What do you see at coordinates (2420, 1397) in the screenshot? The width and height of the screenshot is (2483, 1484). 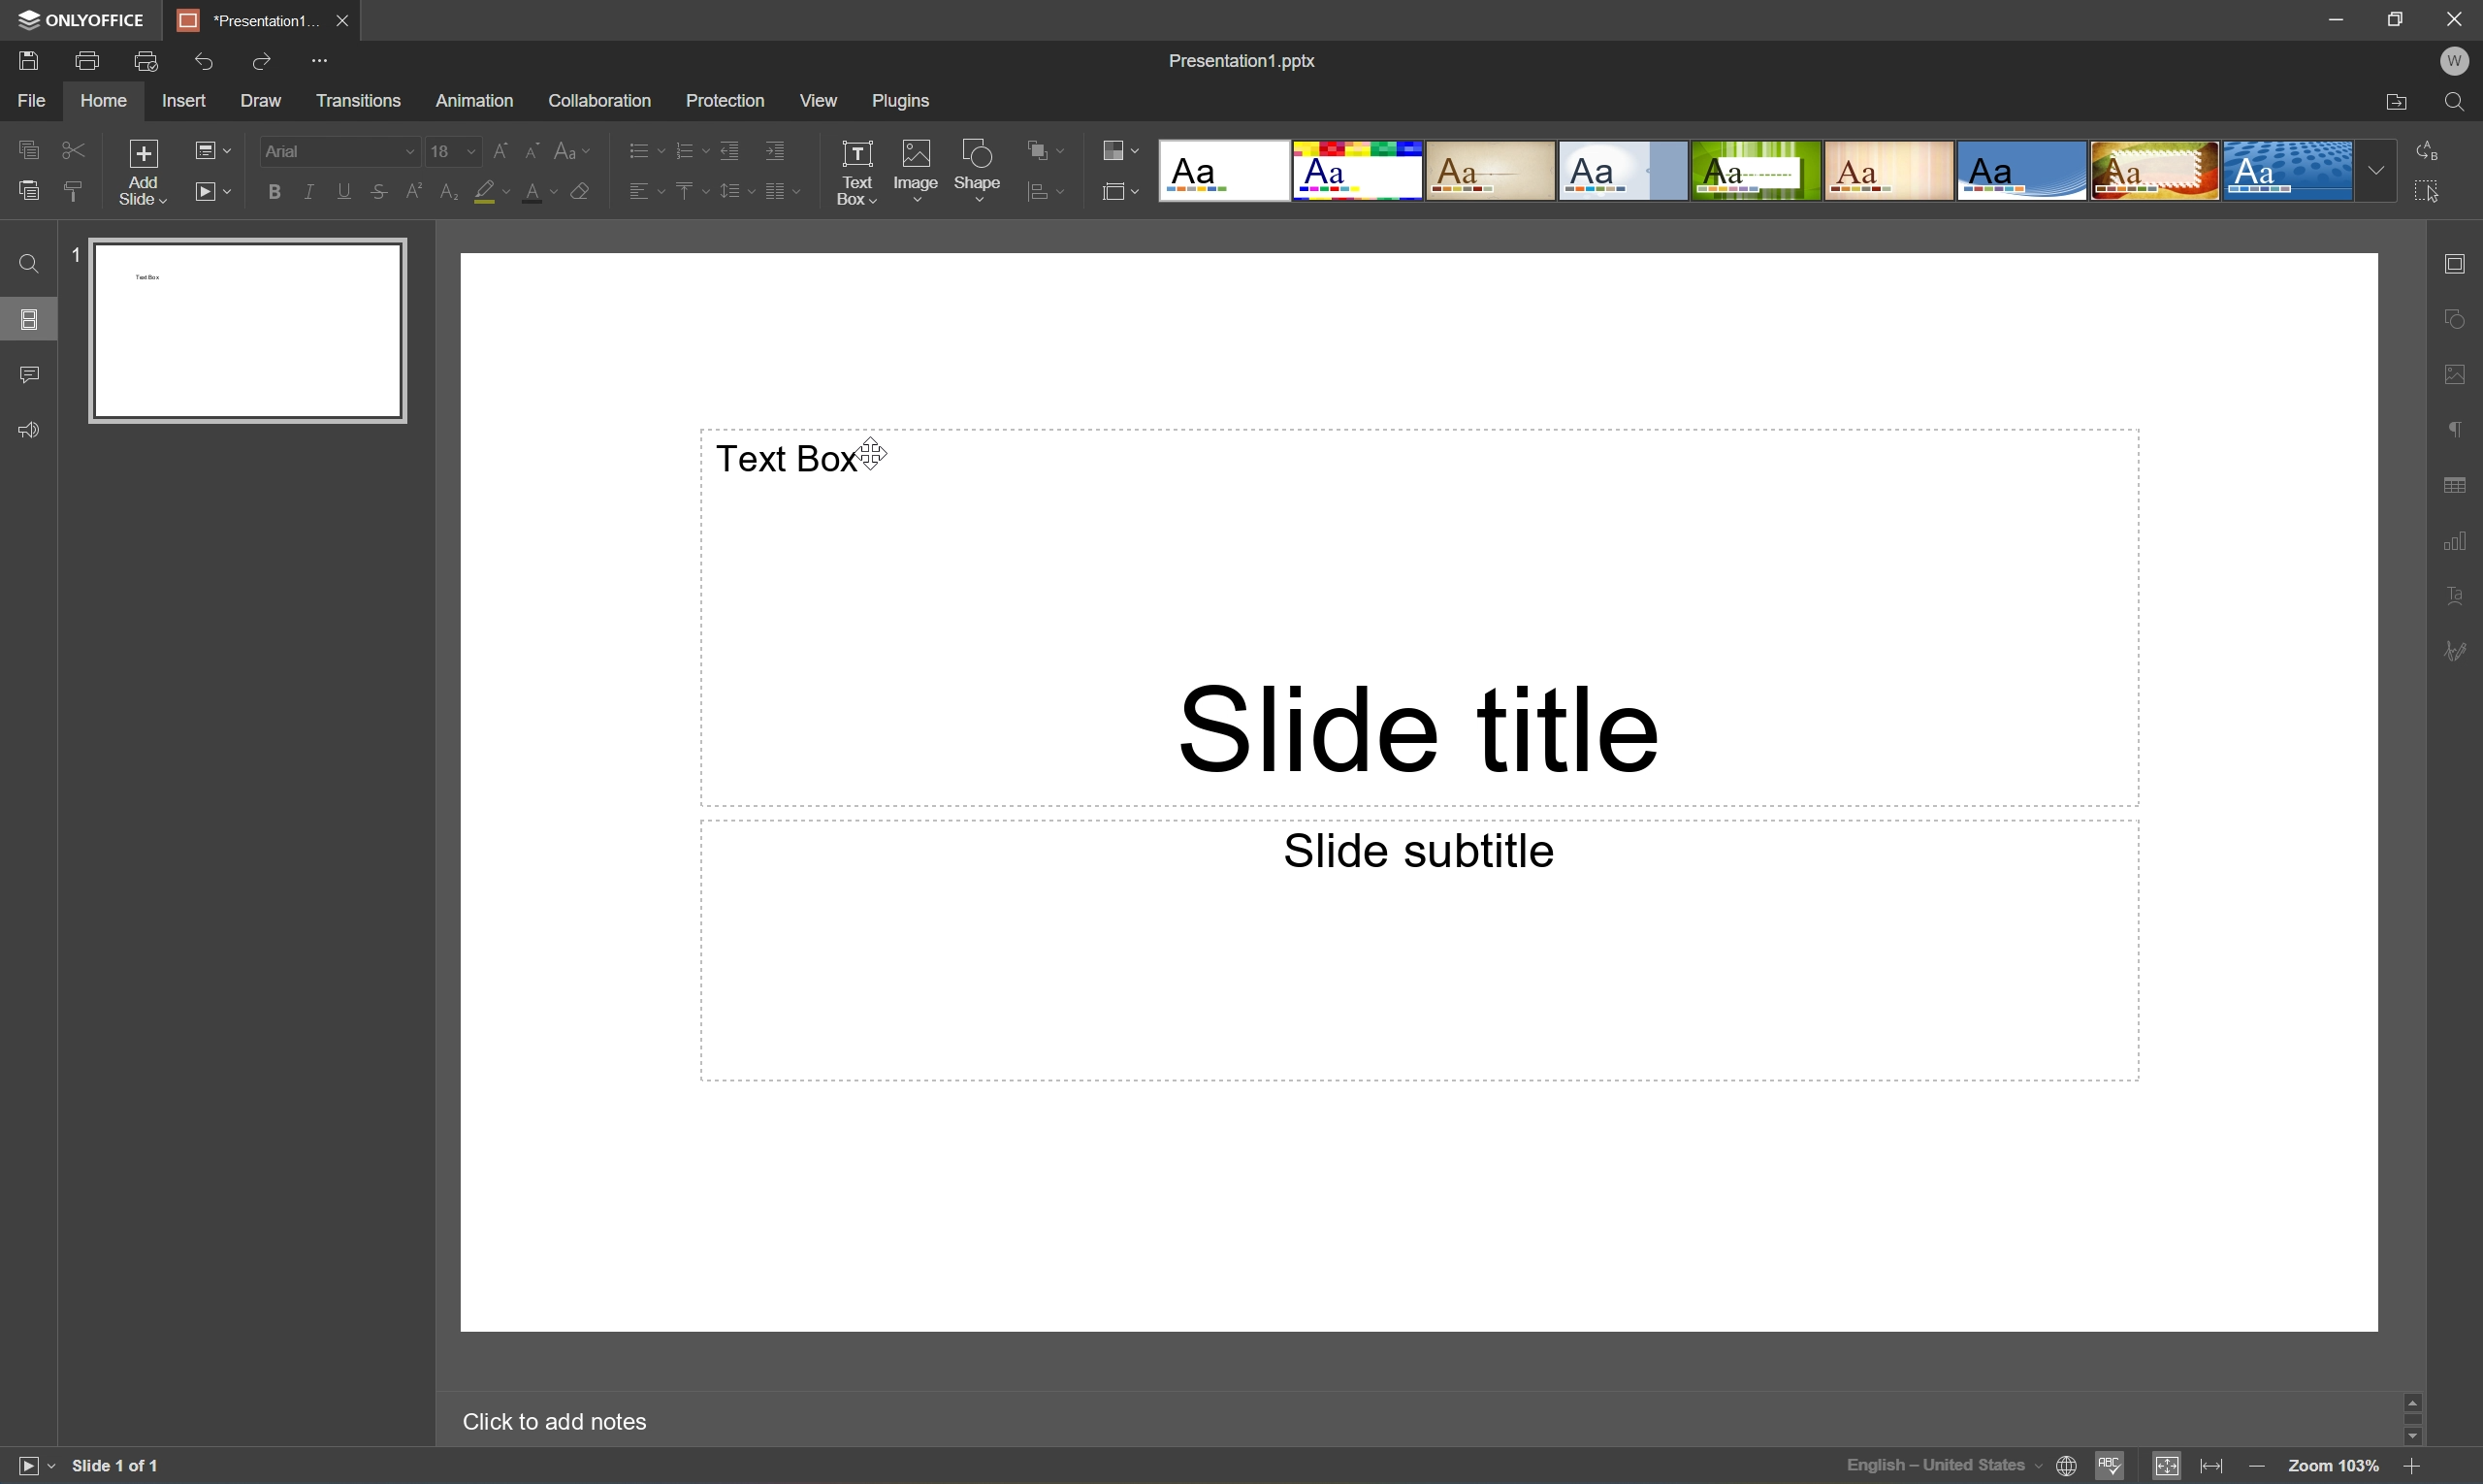 I see `Scroll Up` at bounding box center [2420, 1397].